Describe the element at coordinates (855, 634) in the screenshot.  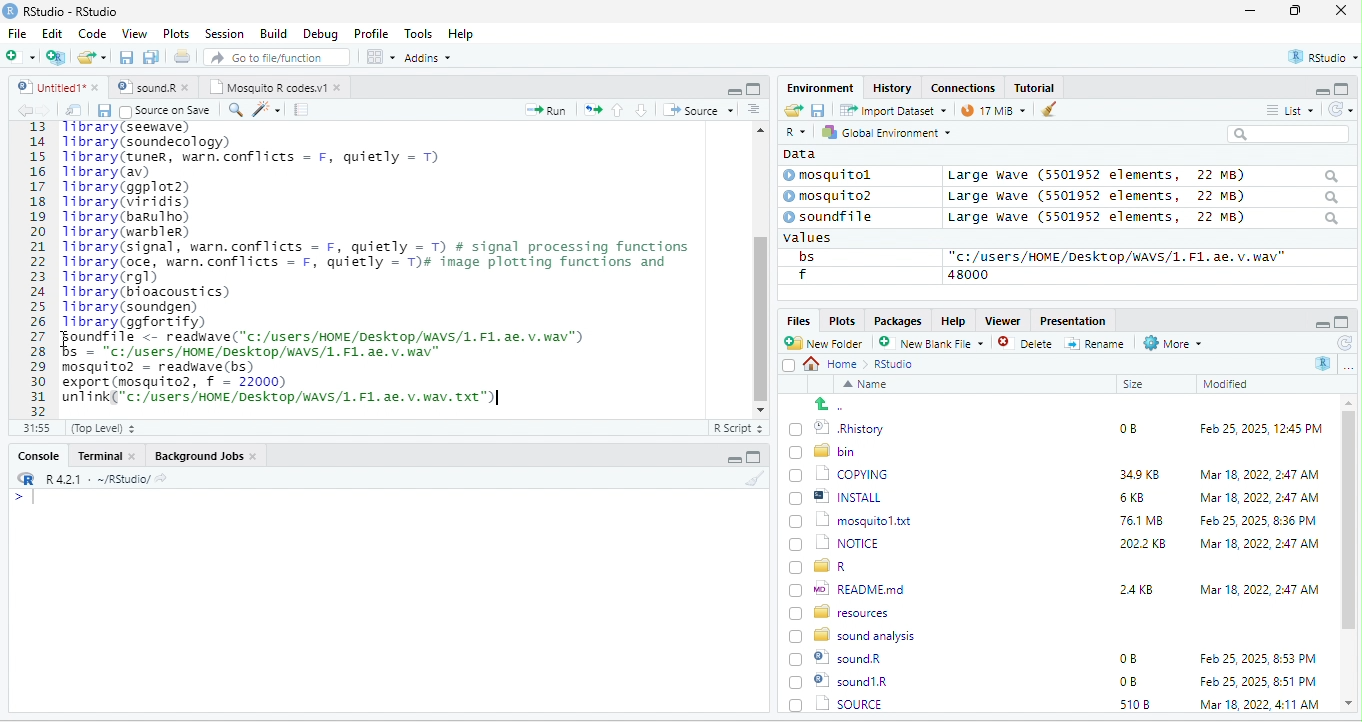
I see `8 sound analysis` at that location.